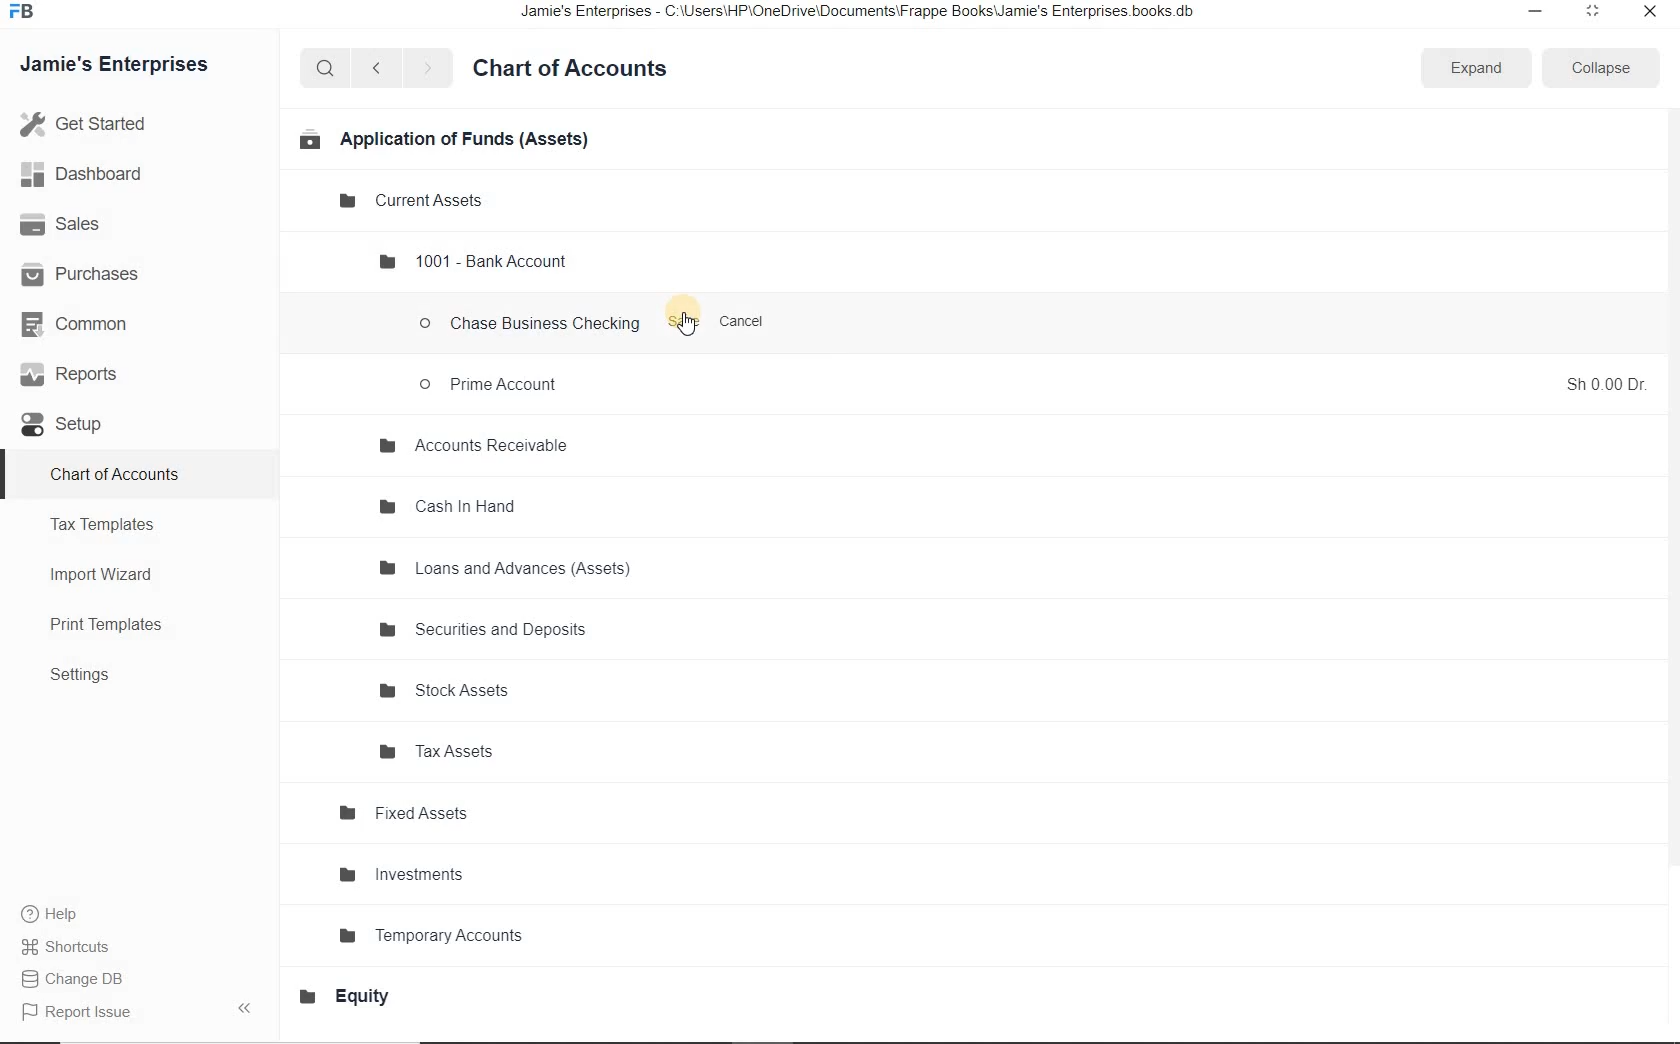  I want to click on search, so click(325, 68).